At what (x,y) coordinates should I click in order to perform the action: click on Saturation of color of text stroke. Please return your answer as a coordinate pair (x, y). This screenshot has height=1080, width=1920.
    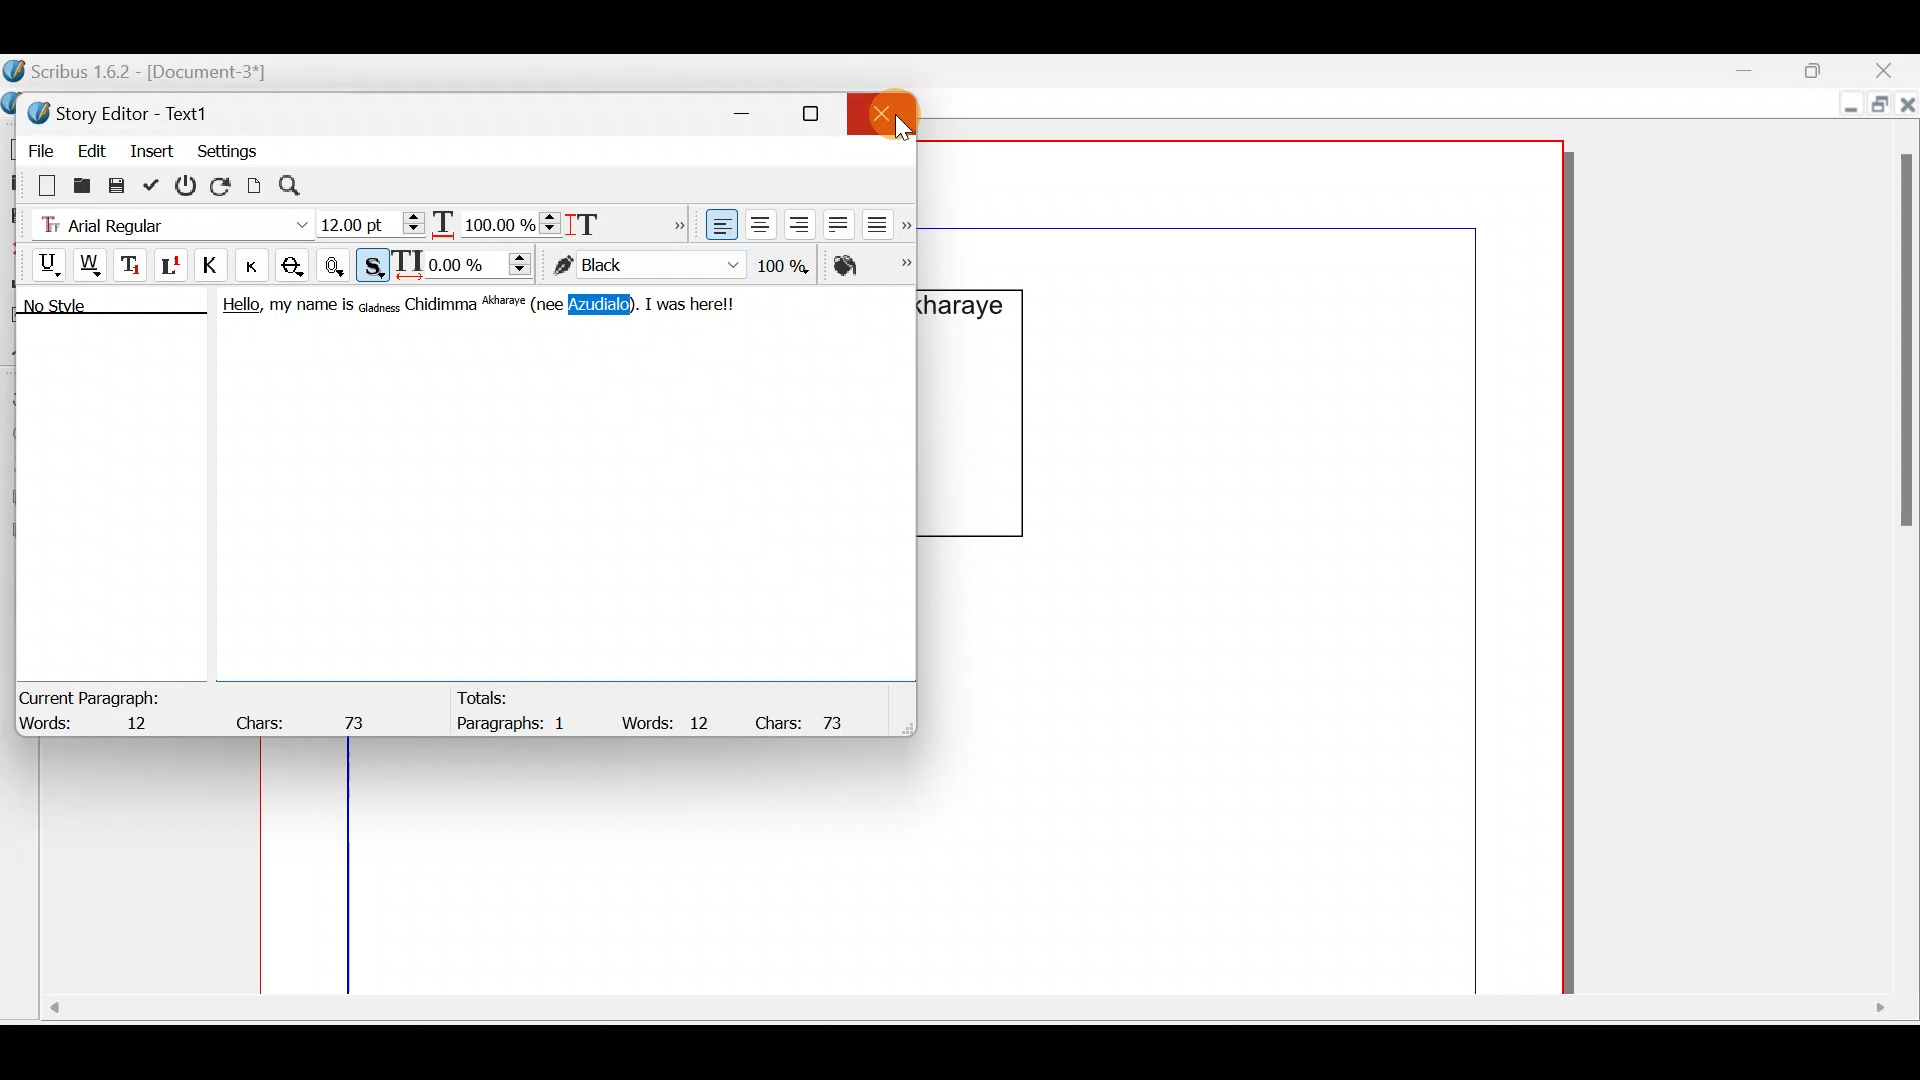
    Looking at the image, I should click on (790, 262).